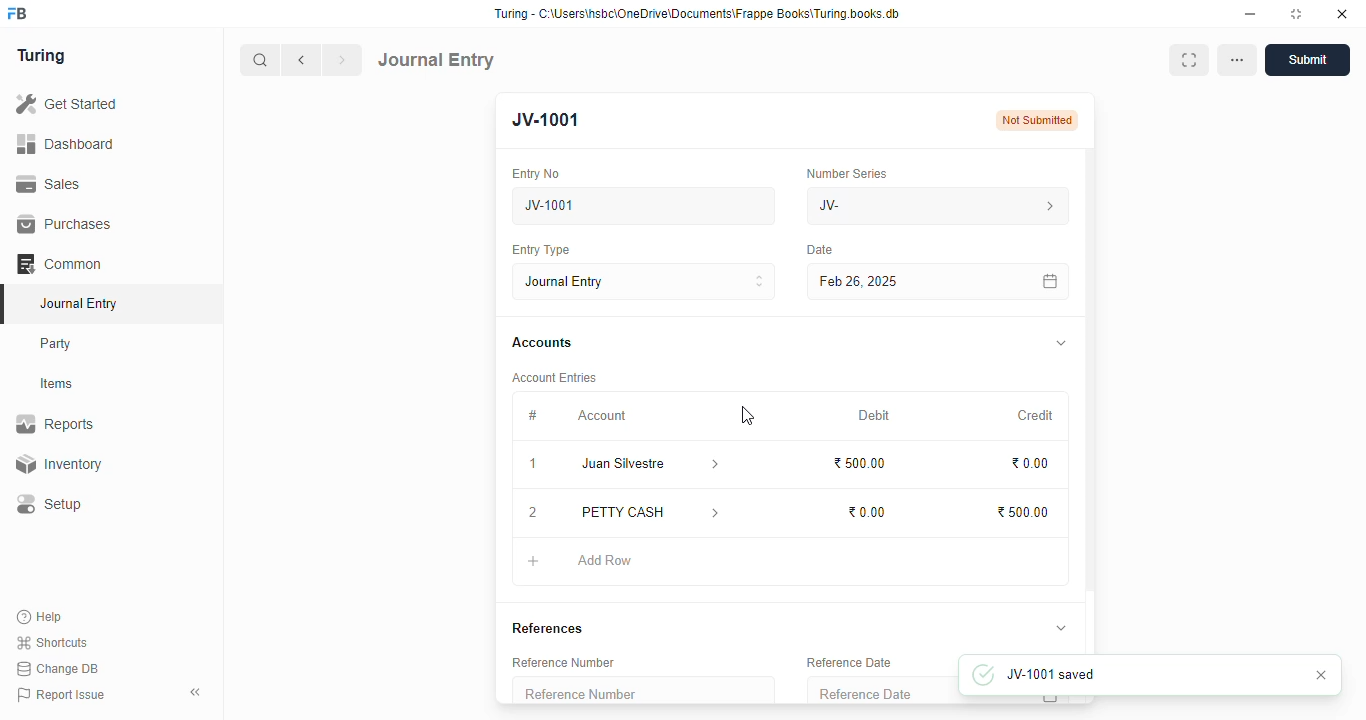 Image resolution: width=1366 pixels, height=720 pixels. Describe the element at coordinates (1038, 120) in the screenshot. I see `Not submitted` at that location.